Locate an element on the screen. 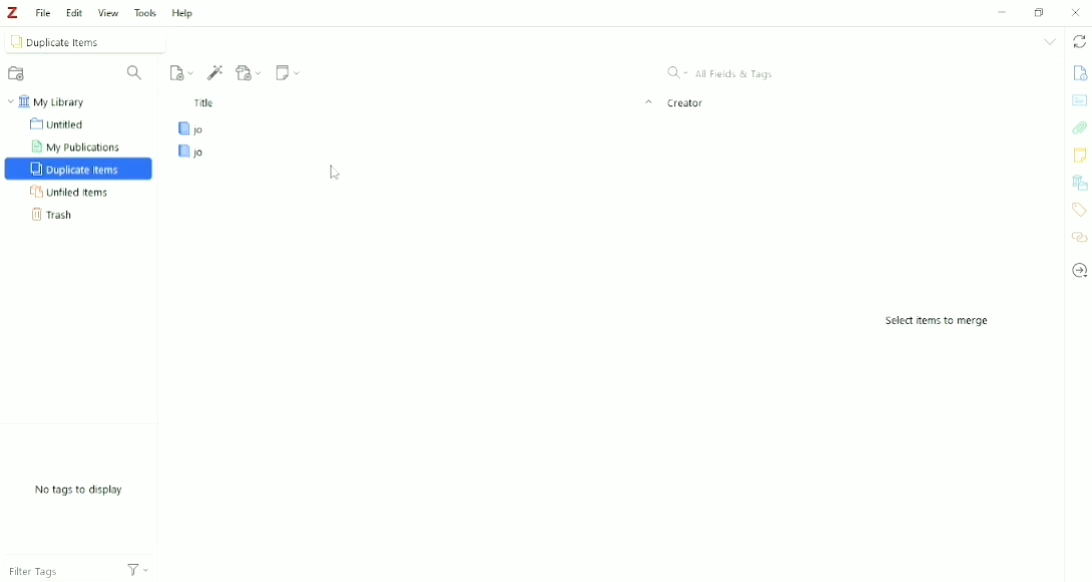  Help is located at coordinates (186, 14).